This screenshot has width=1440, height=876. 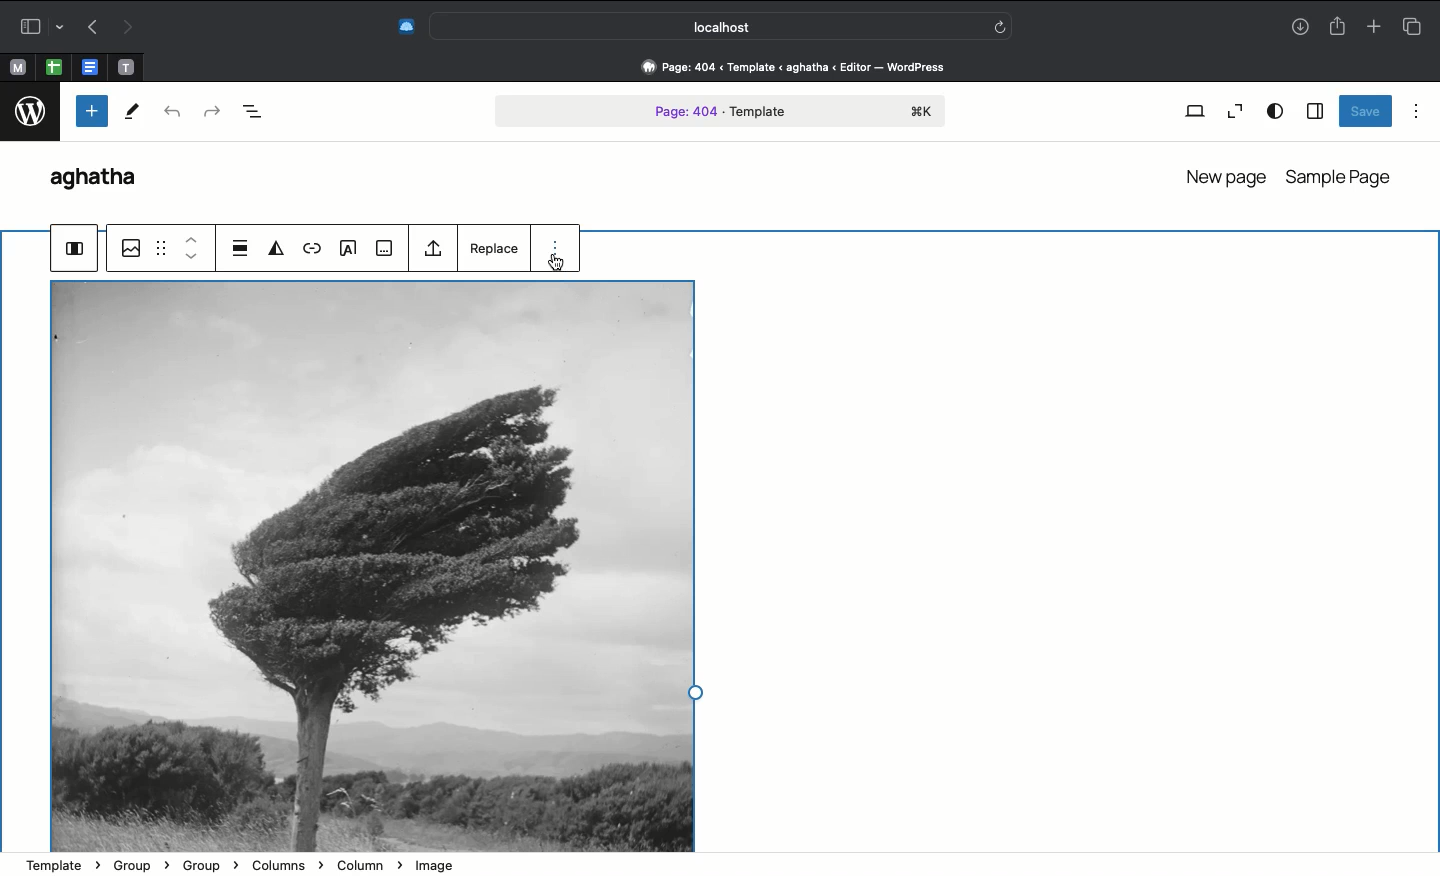 I want to click on Cursor, so click(x=556, y=262).